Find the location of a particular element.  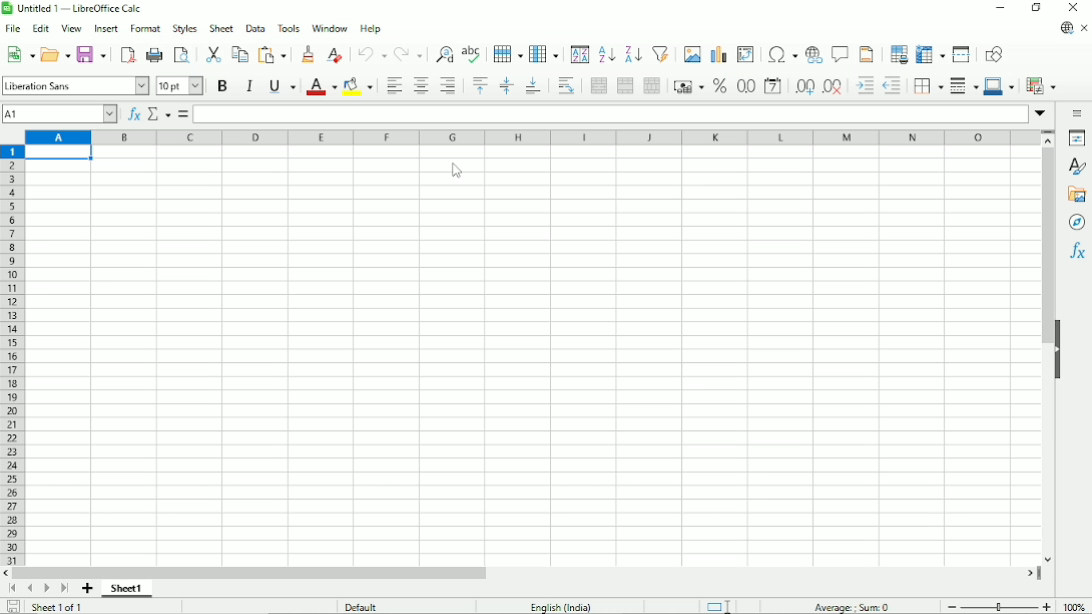

Insert is located at coordinates (104, 28).